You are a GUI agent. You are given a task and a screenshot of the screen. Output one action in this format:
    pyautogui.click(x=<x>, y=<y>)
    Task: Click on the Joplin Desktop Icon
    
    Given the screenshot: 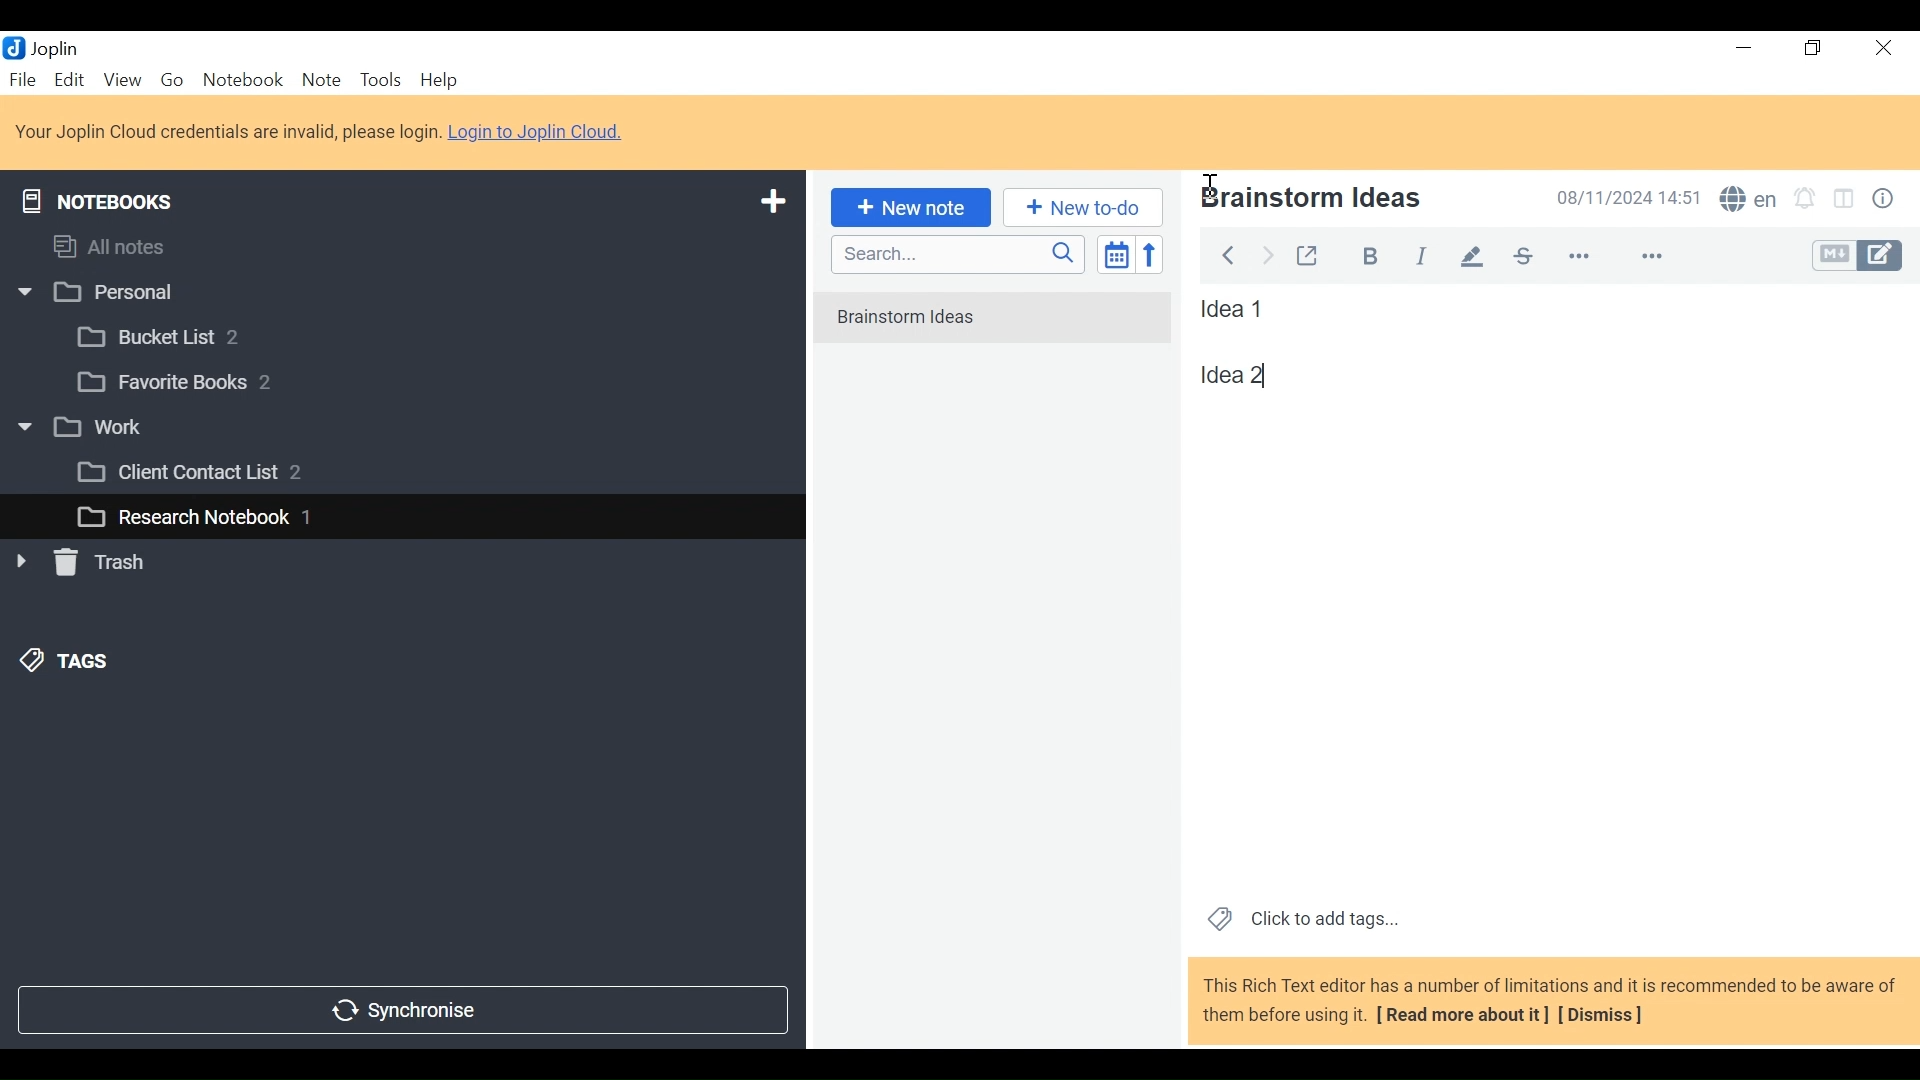 What is the action you would take?
    pyautogui.click(x=52, y=47)
    